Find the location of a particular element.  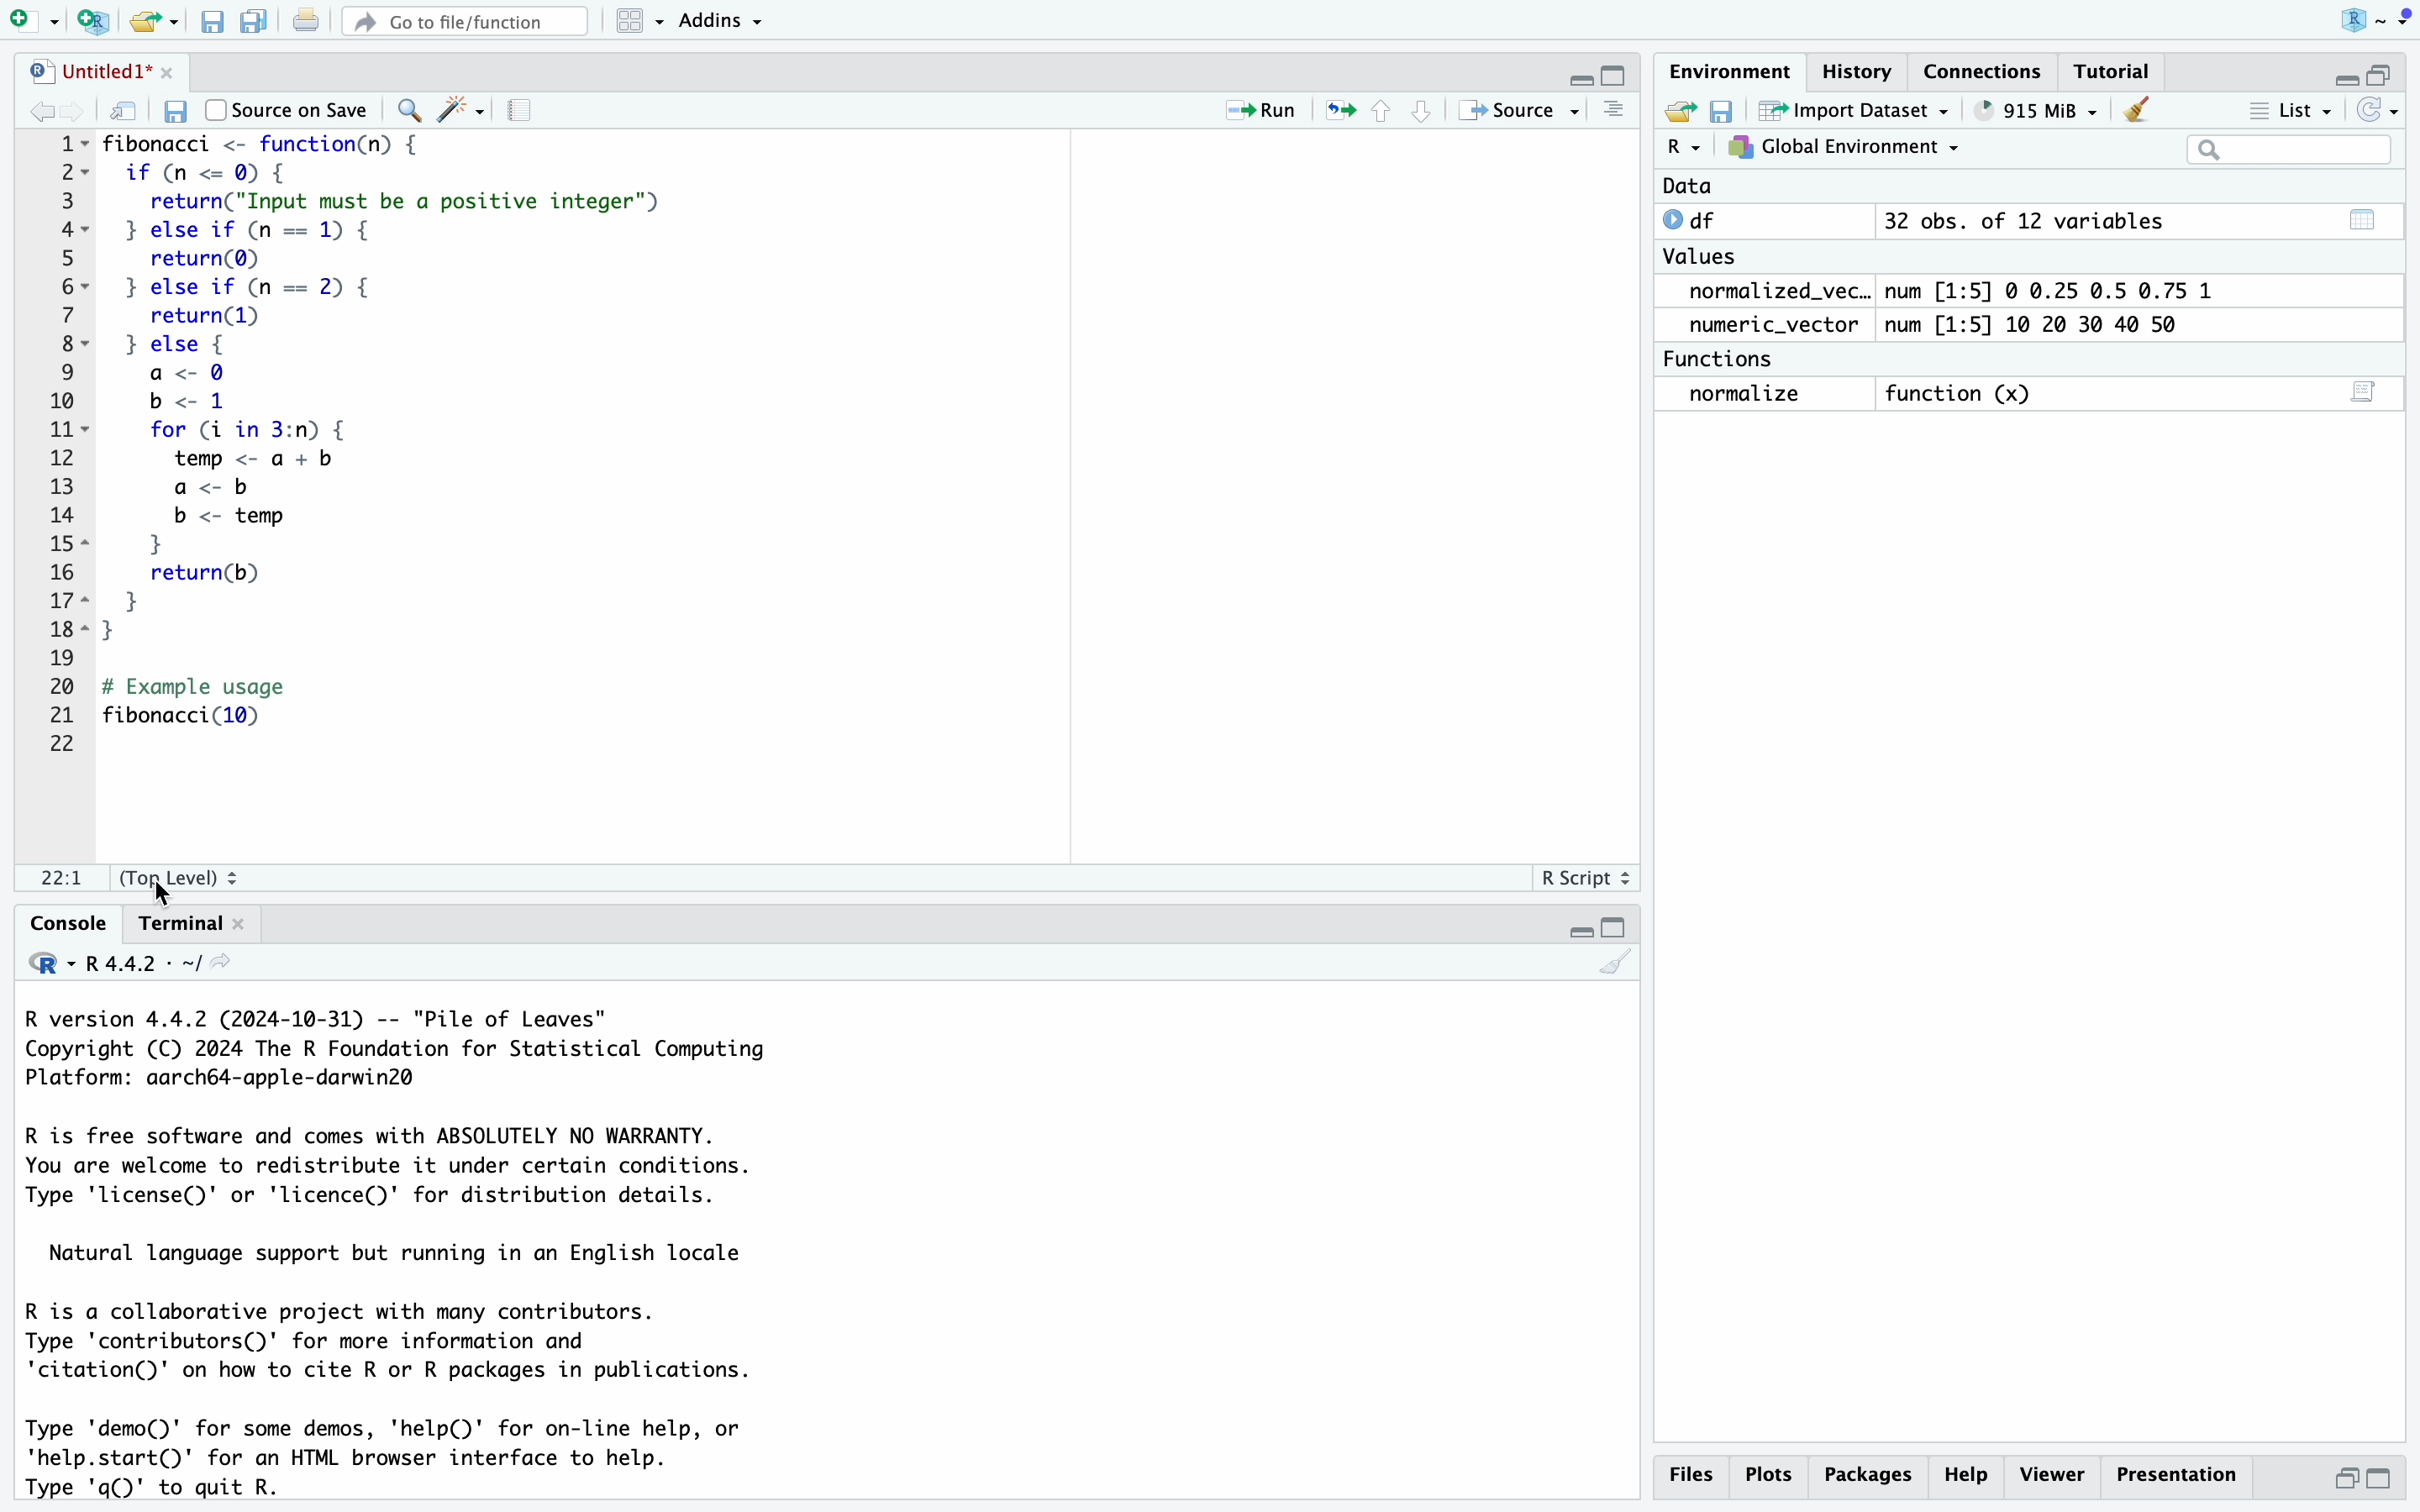

R is a collaborative project with many contributors.
Type 'contributors()' for more information and
'citation()' on how to cite R or R packages in publications. is located at coordinates (410, 1346).